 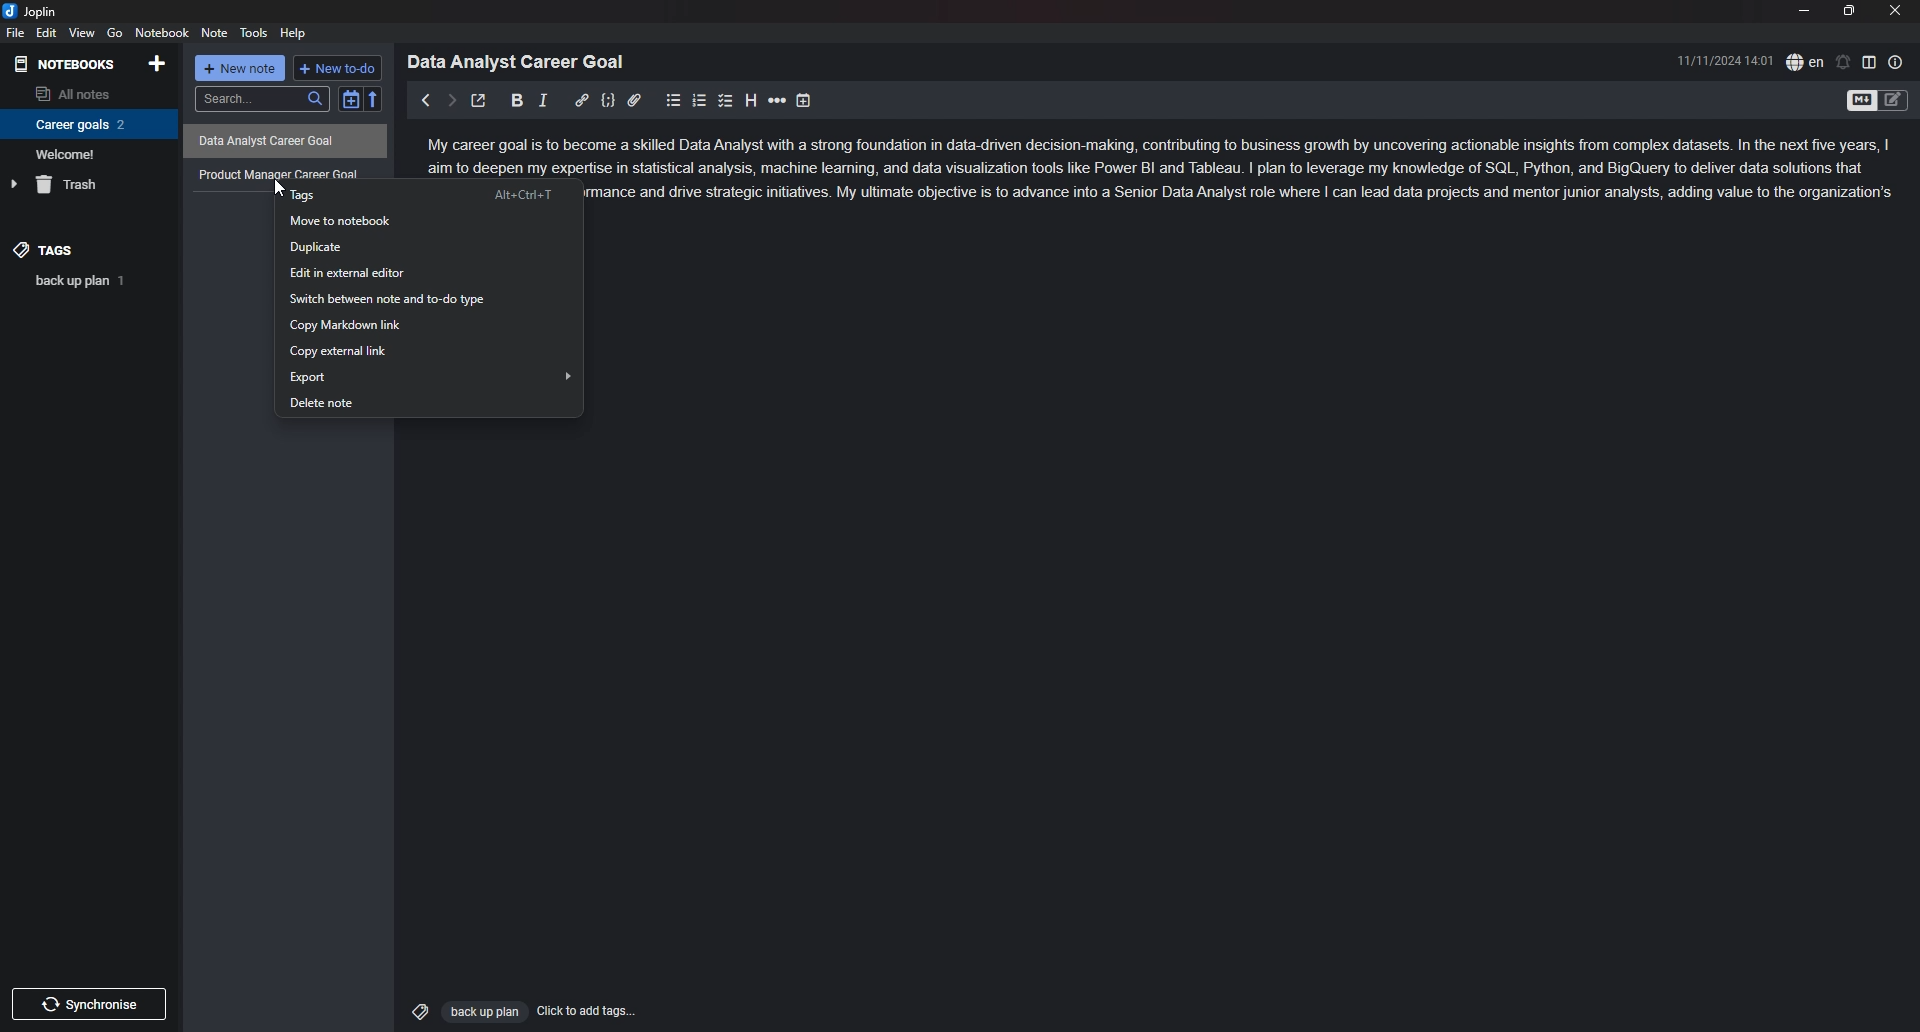 I want to click on edit in external editor, so click(x=429, y=272).